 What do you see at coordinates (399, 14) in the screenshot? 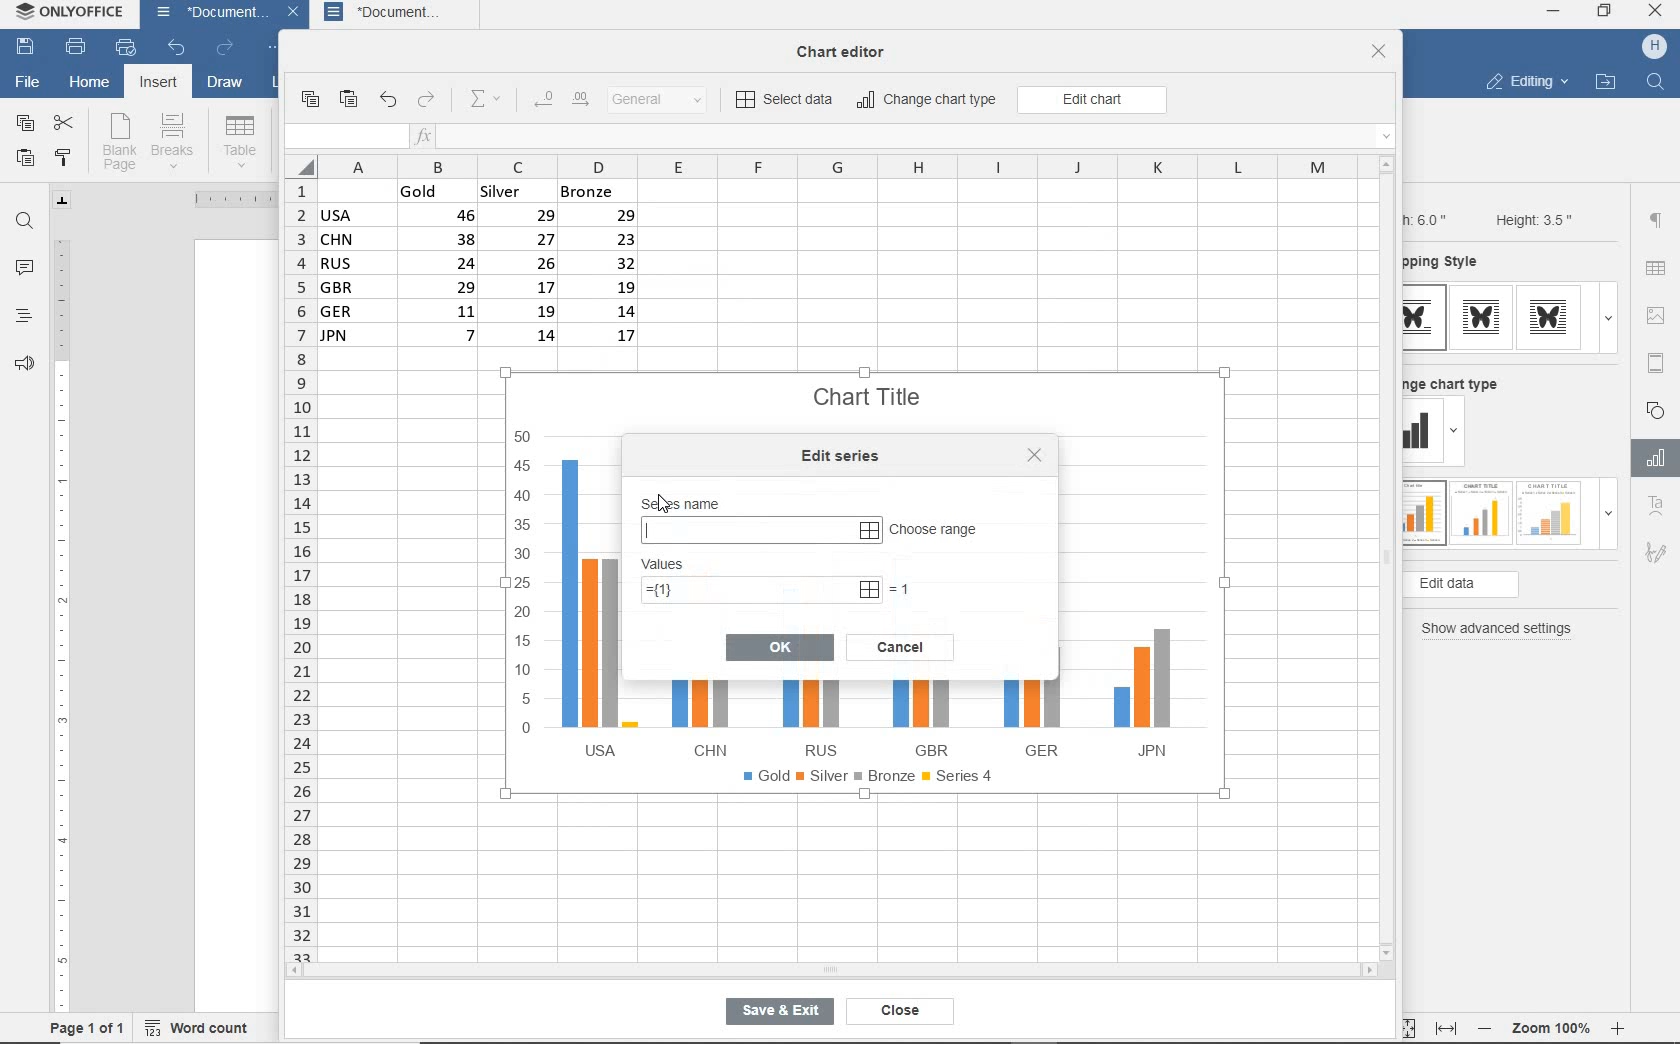
I see `document` at bounding box center [399, 14].